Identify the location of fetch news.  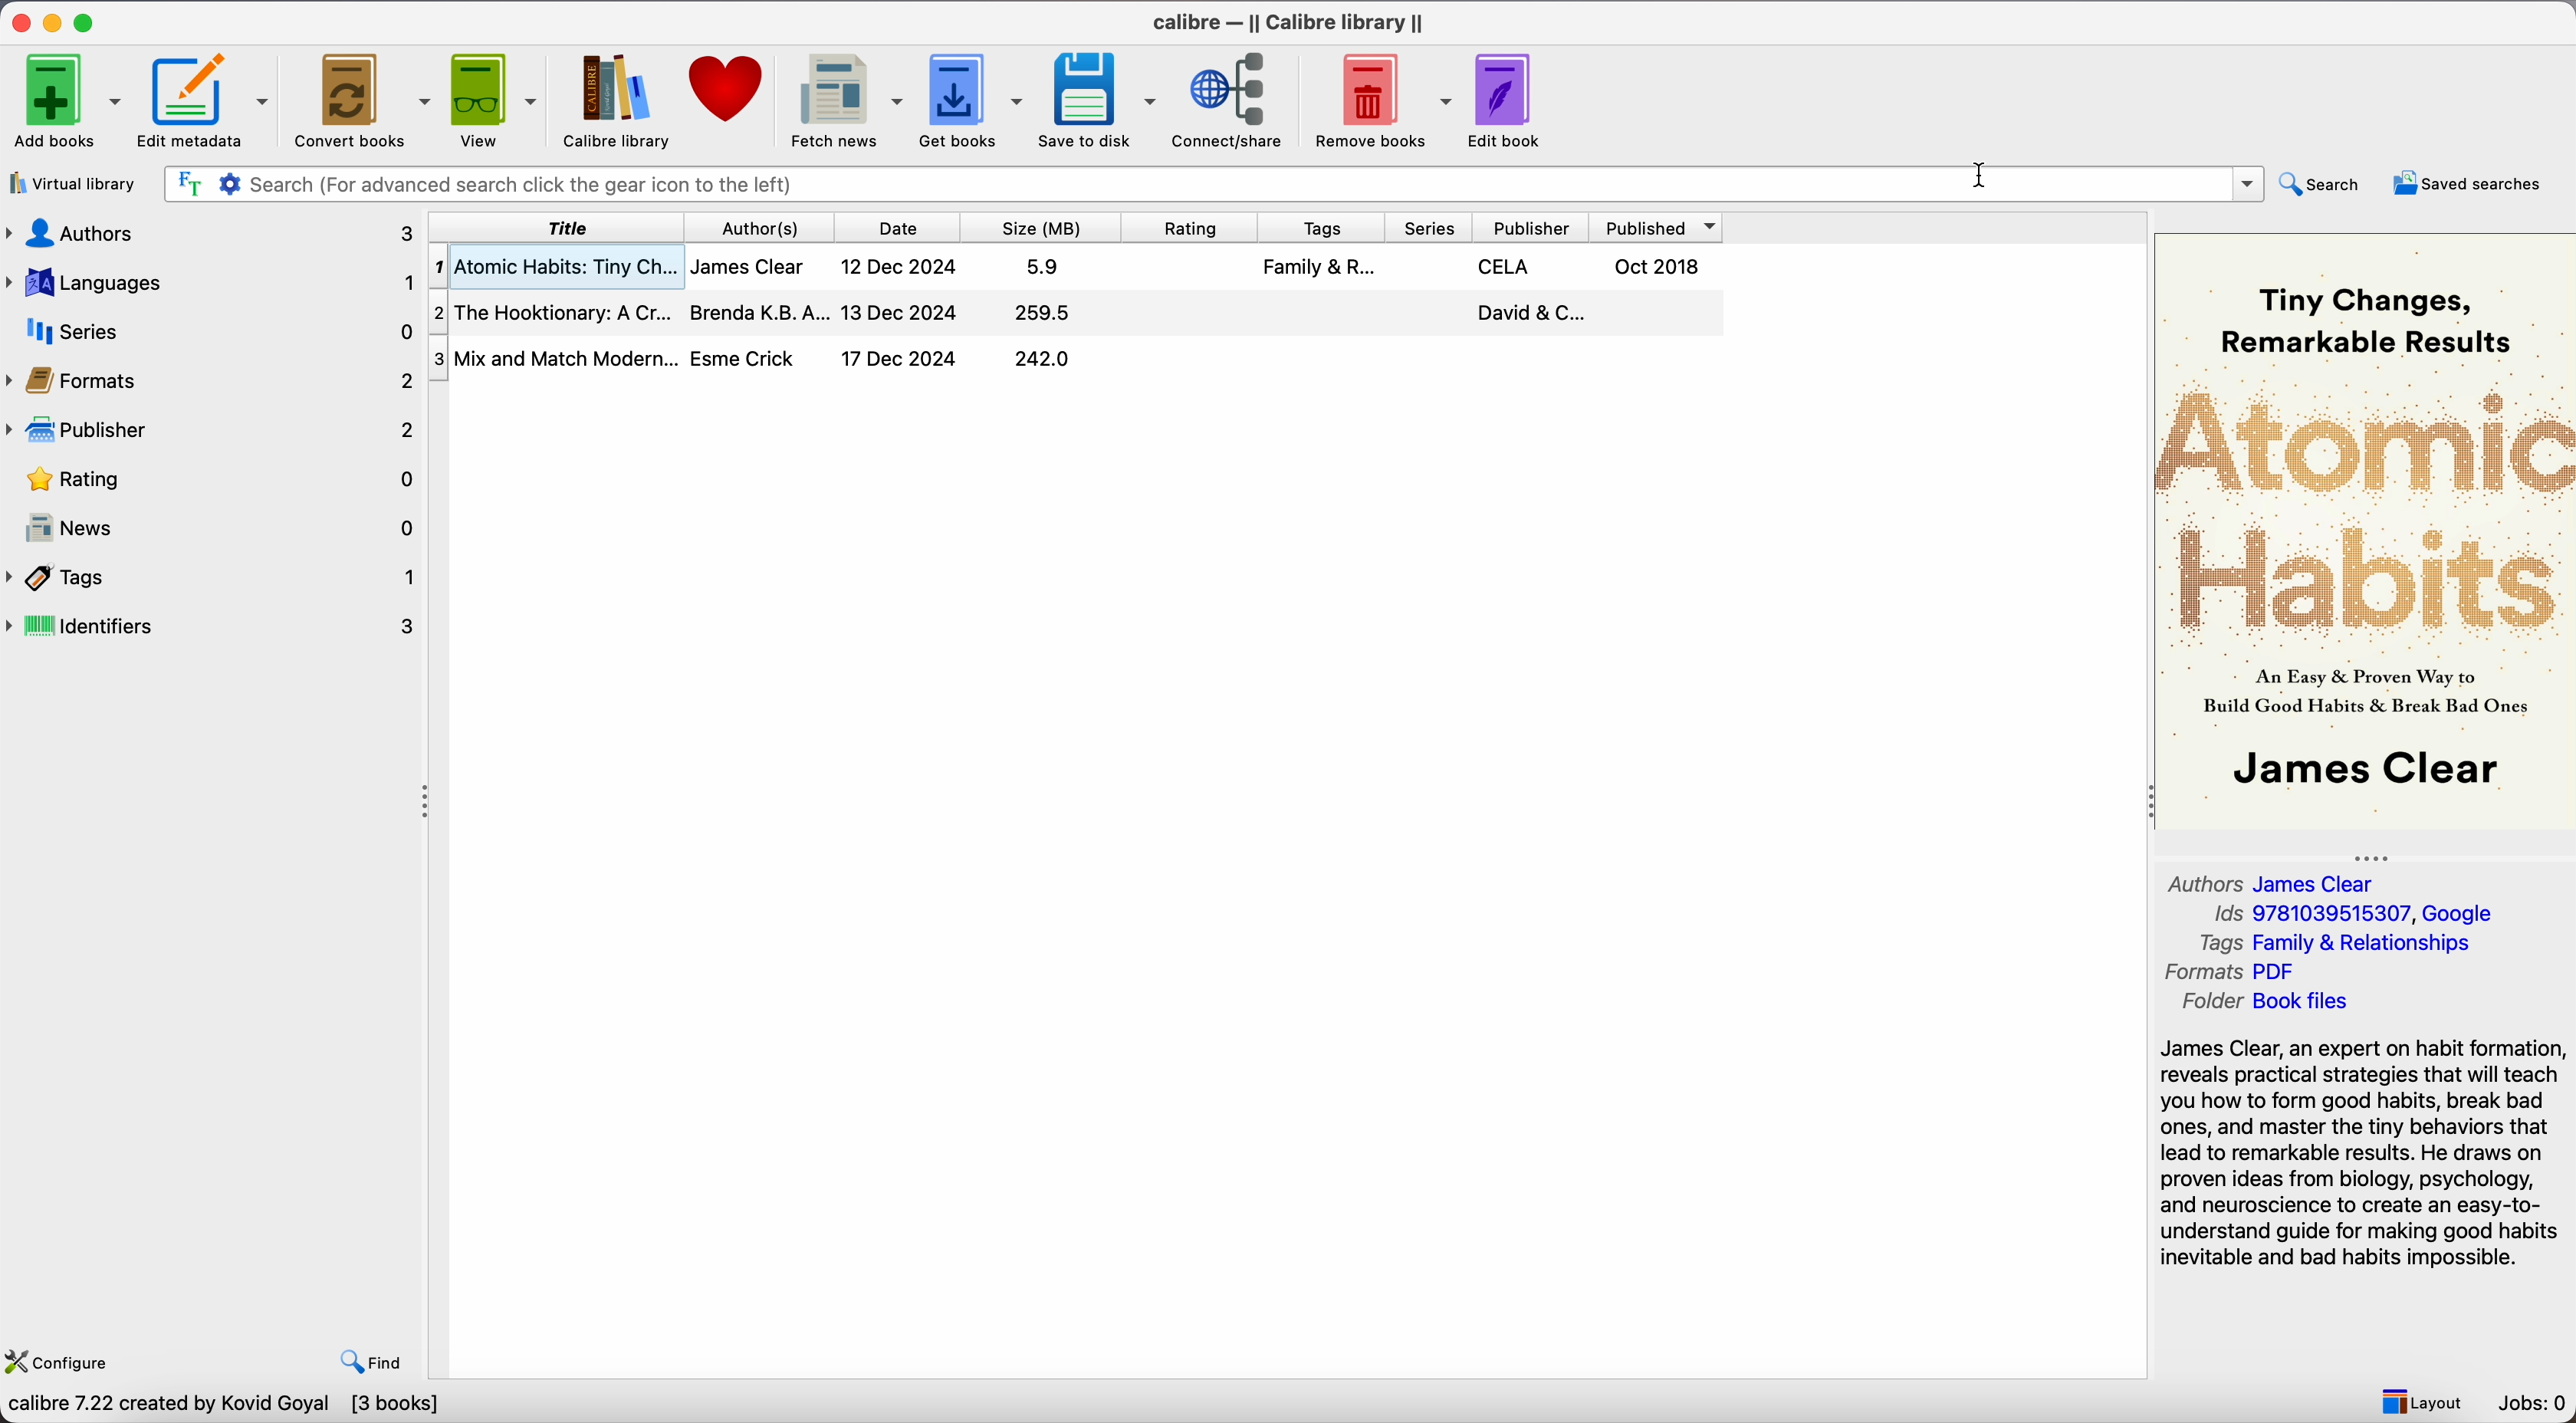
(840, 99).